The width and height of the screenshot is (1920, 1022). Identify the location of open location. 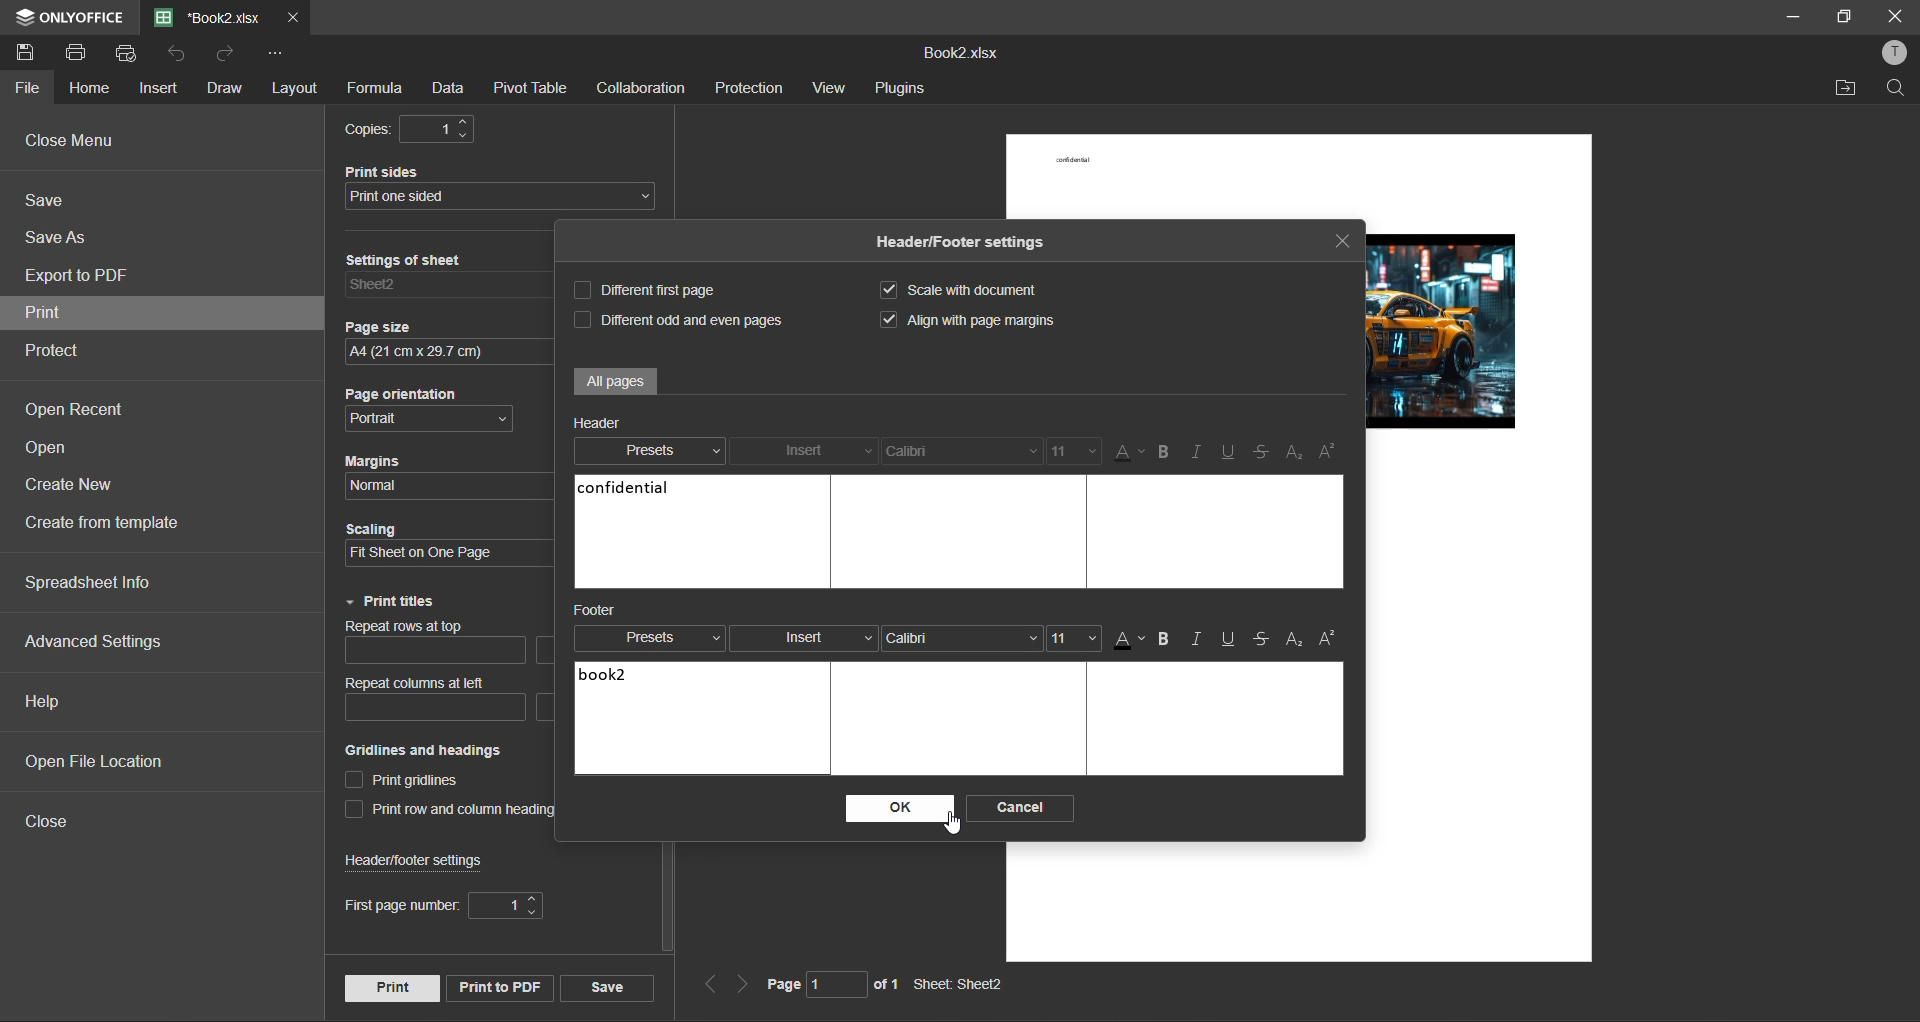
(1842, 88).